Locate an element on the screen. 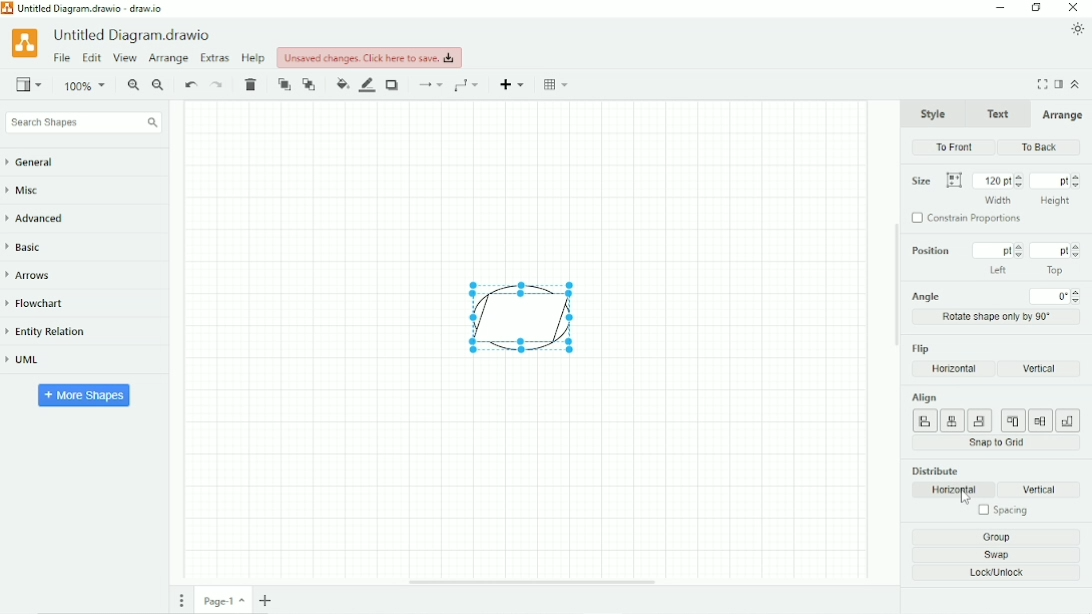  Style is located at coordinates (934, 113).